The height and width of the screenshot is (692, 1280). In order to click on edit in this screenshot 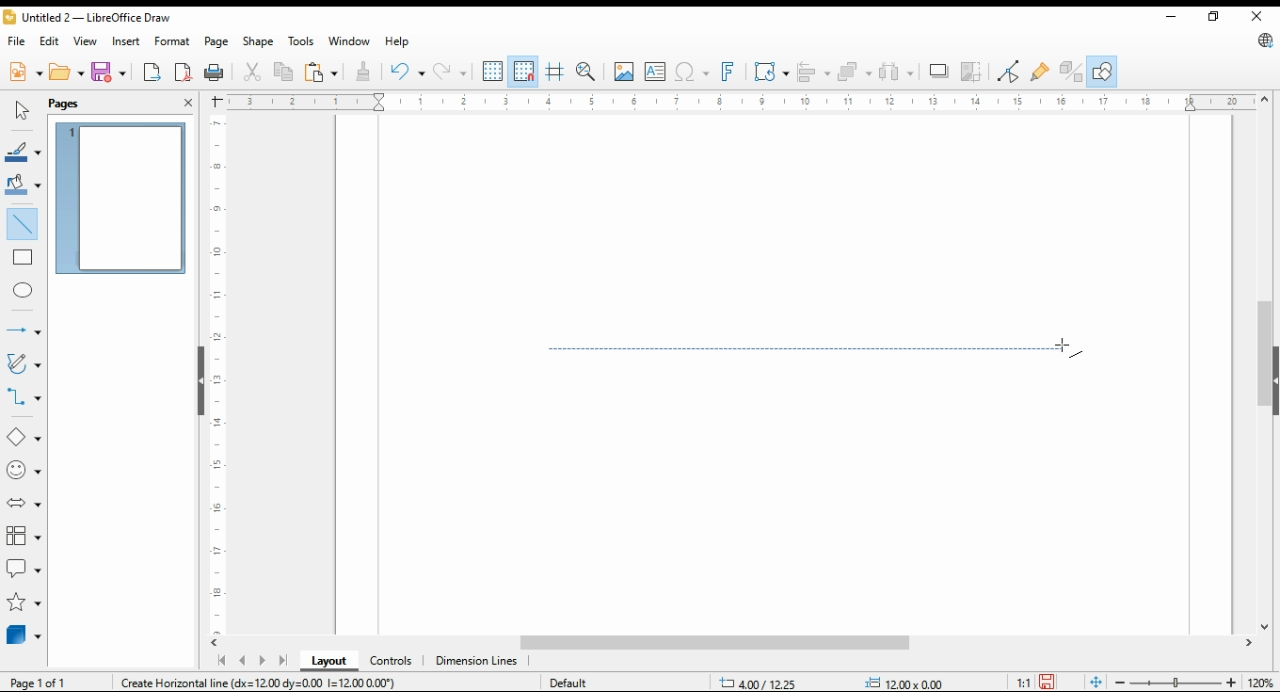, I will do `click(48, 39)`.